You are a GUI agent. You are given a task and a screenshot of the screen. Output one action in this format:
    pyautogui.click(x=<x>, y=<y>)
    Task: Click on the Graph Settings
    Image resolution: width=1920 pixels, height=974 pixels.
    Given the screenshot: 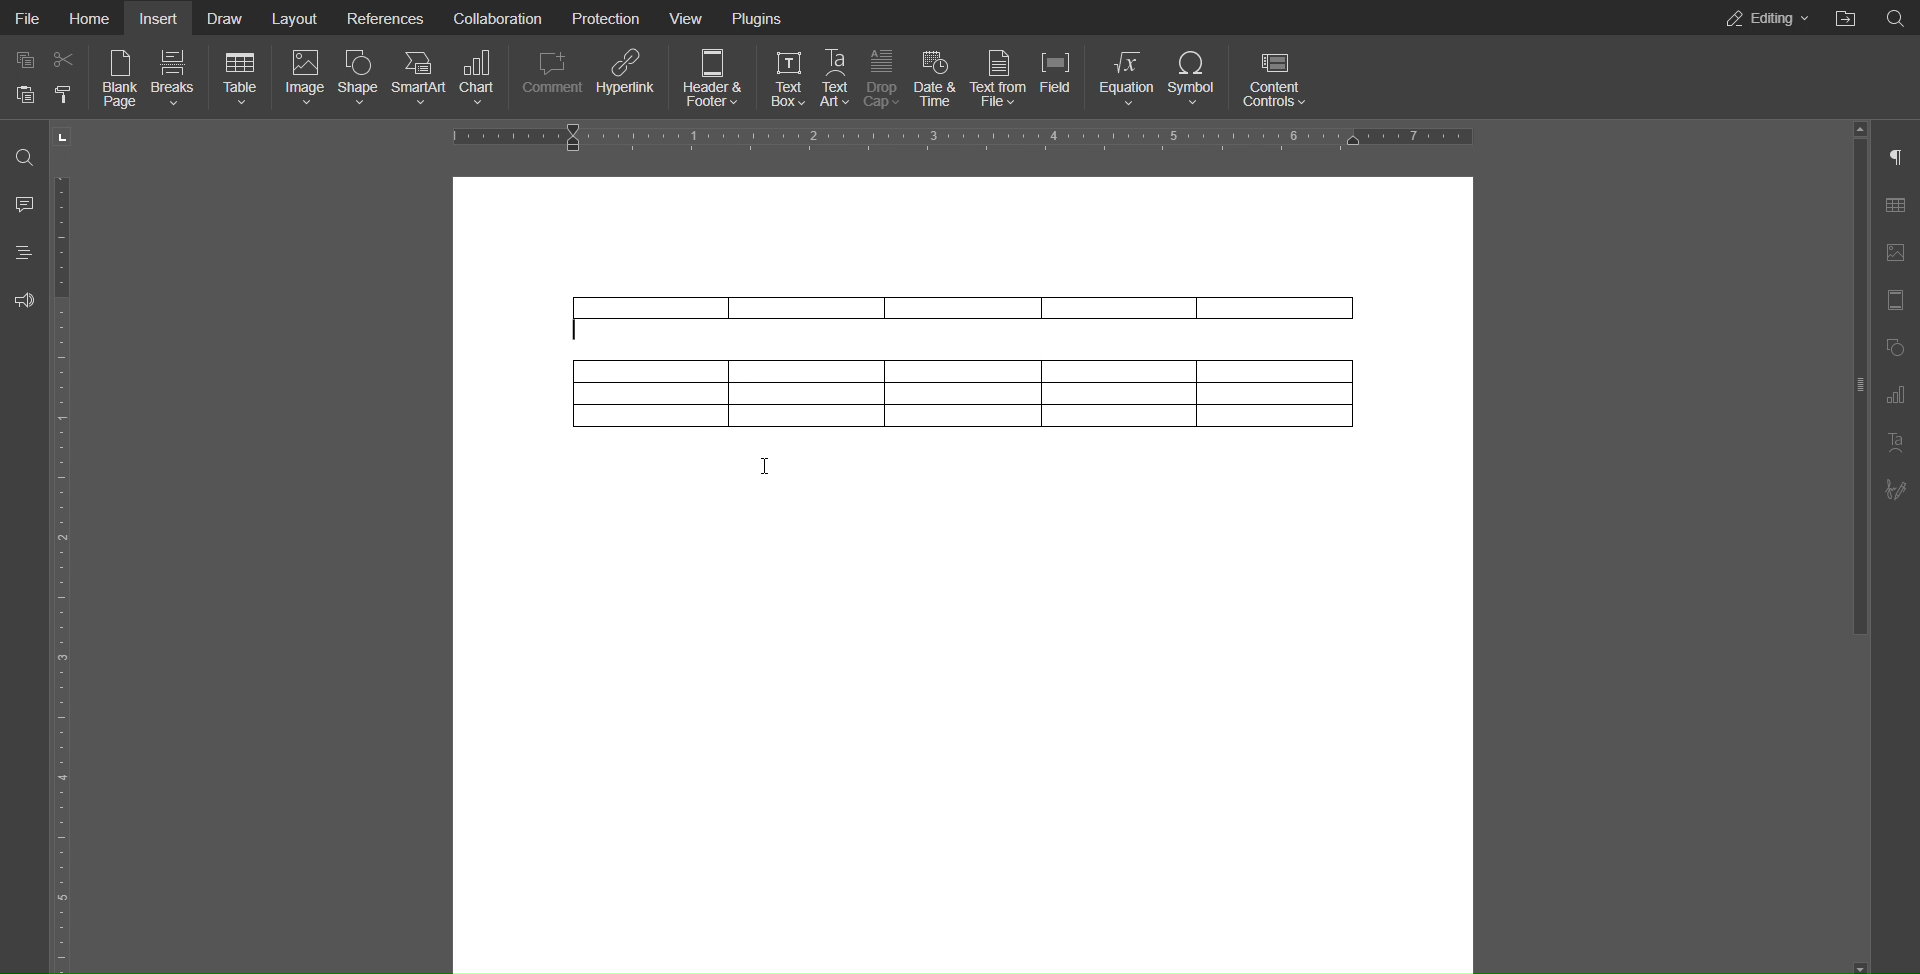 What is the action you would take?
    pyautogui.click(x=1895, y=398)
    